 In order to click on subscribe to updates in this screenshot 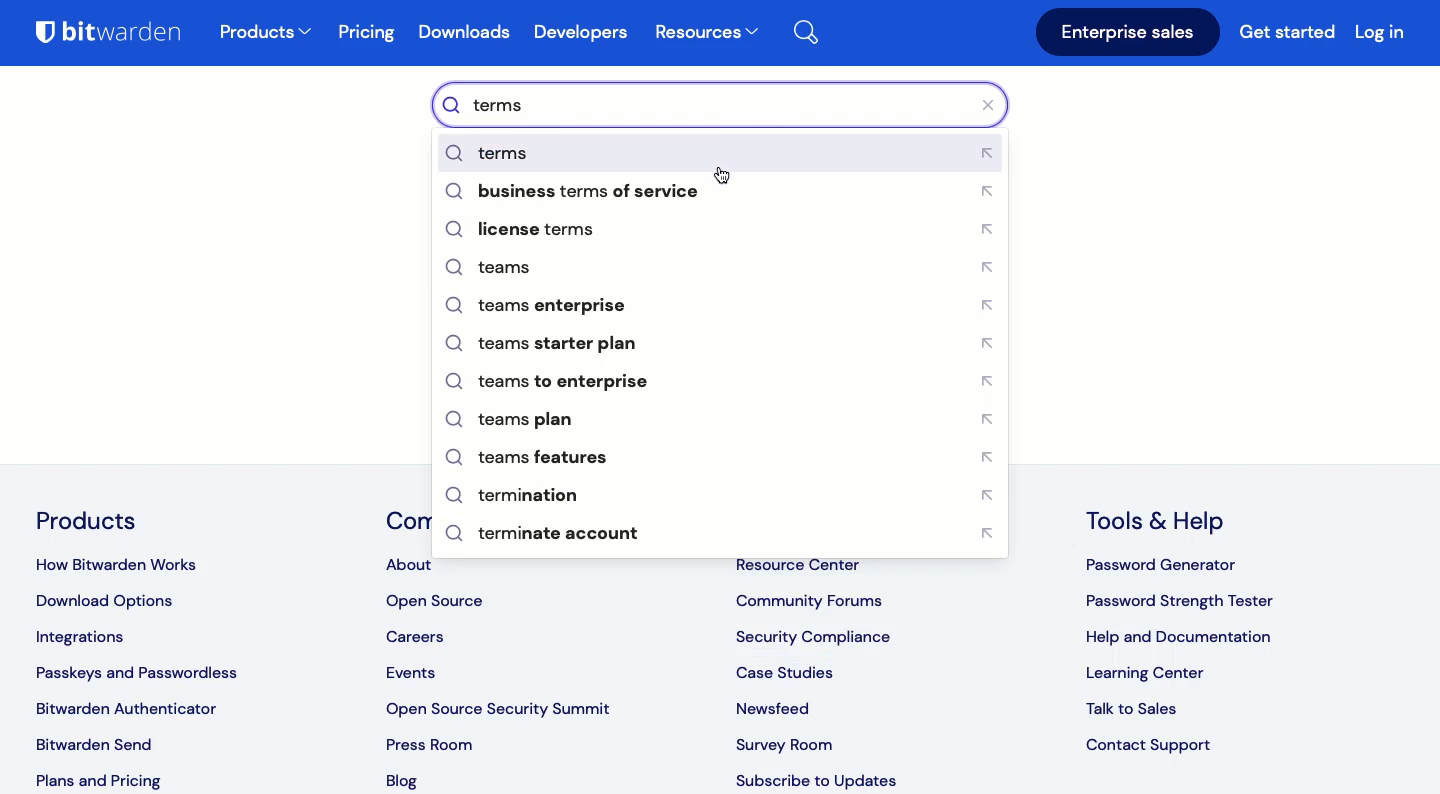, I will do `click(818, 781)`.